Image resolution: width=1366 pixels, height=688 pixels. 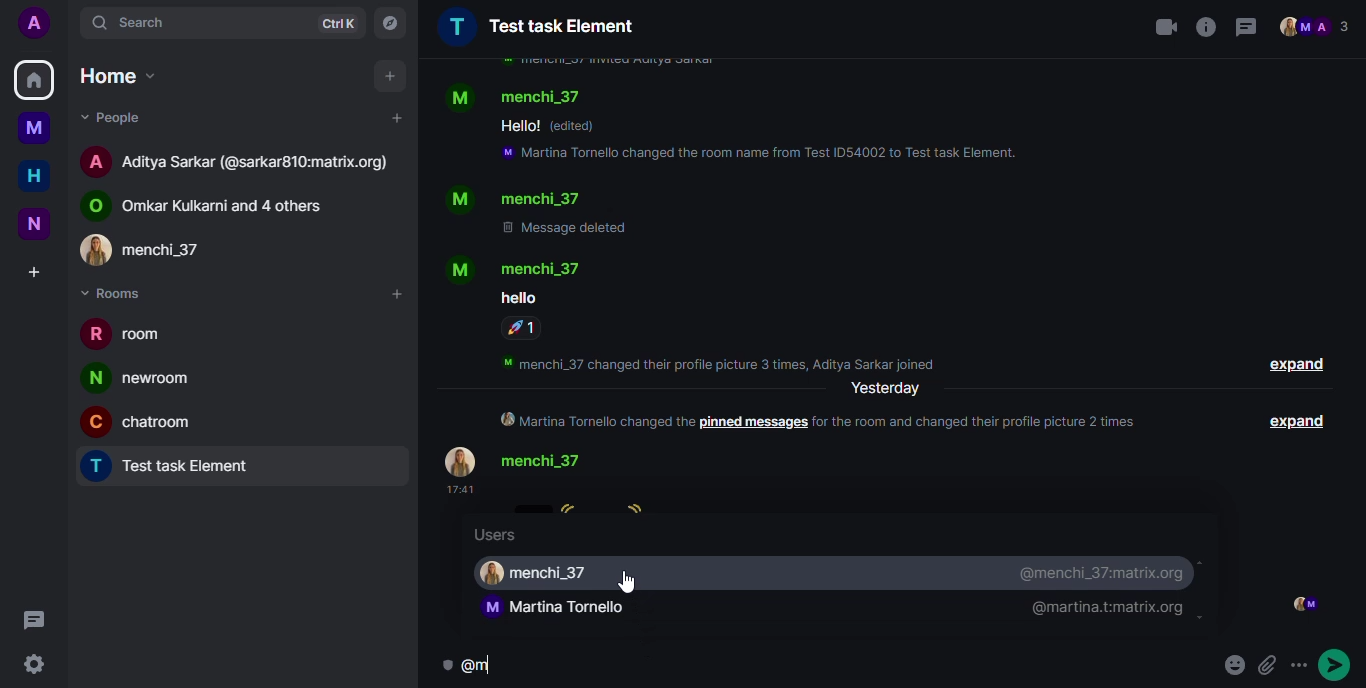 I want to click on add, so click(x=395, y=295).